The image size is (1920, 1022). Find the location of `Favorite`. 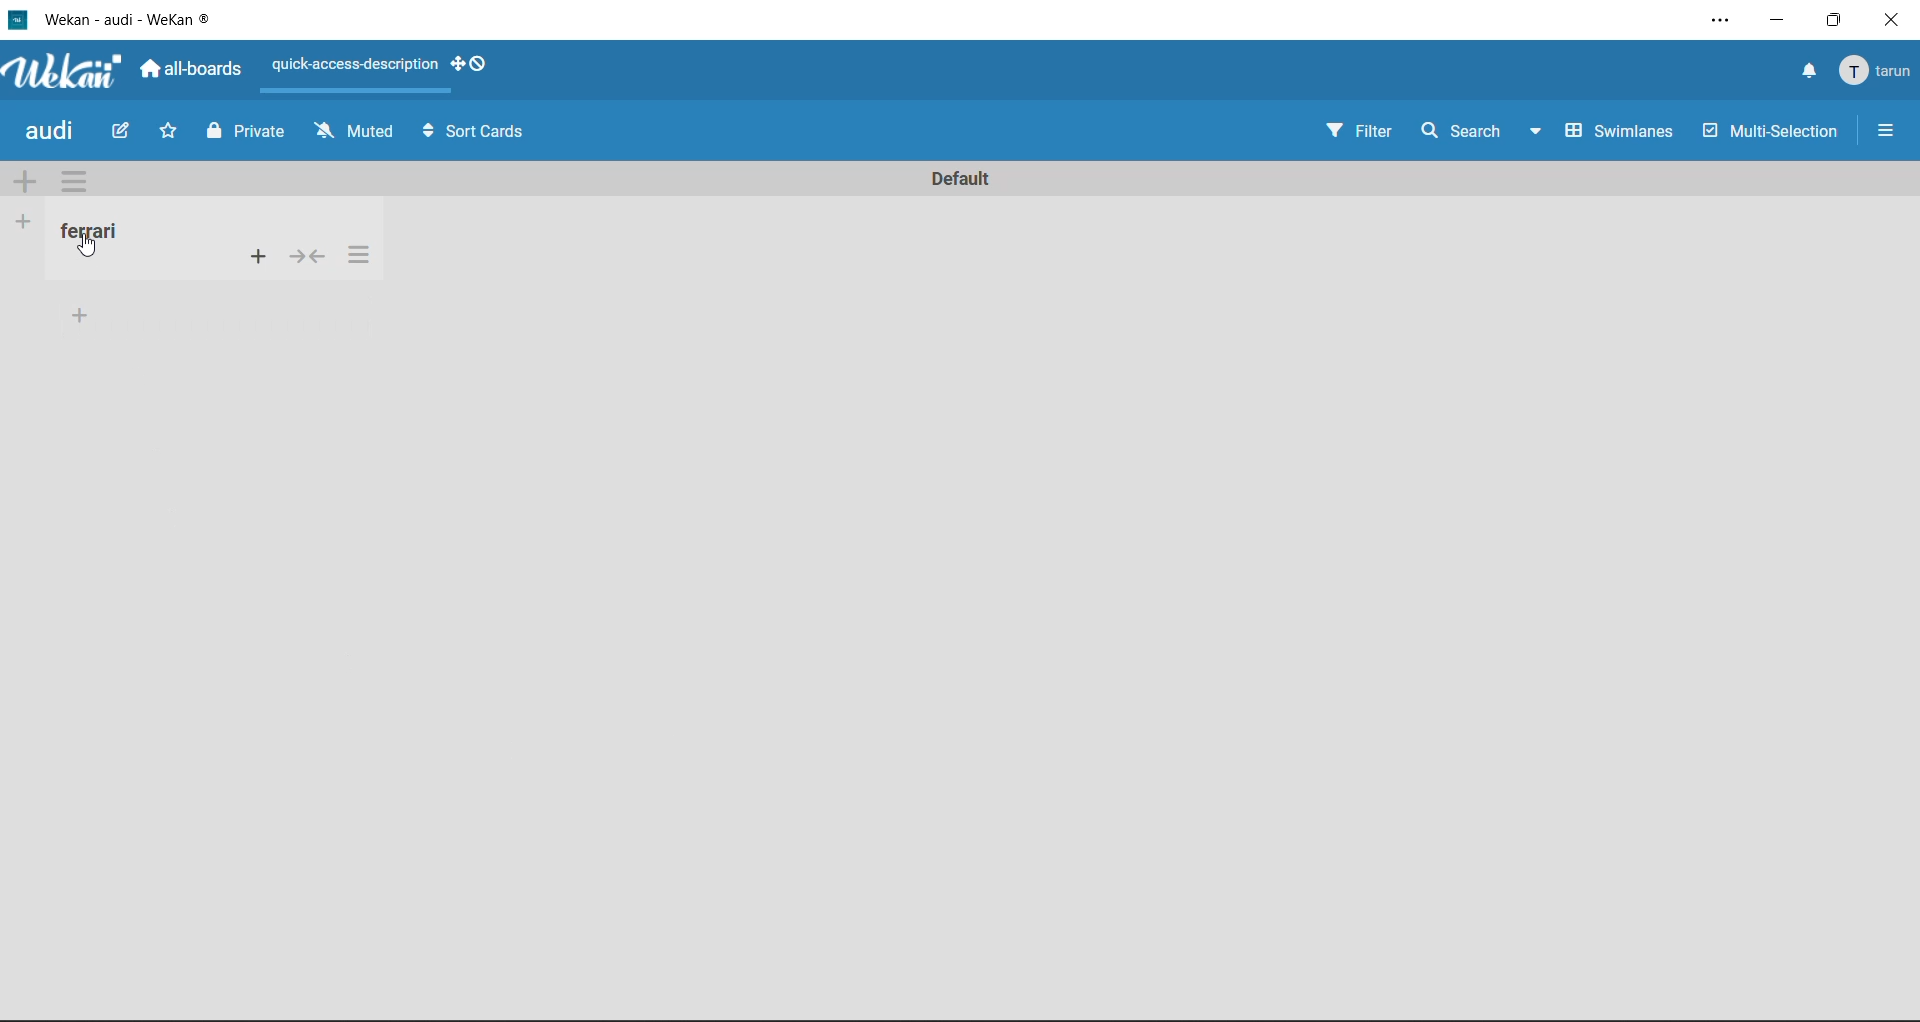

Favorite is located at coordinates (169, 131).